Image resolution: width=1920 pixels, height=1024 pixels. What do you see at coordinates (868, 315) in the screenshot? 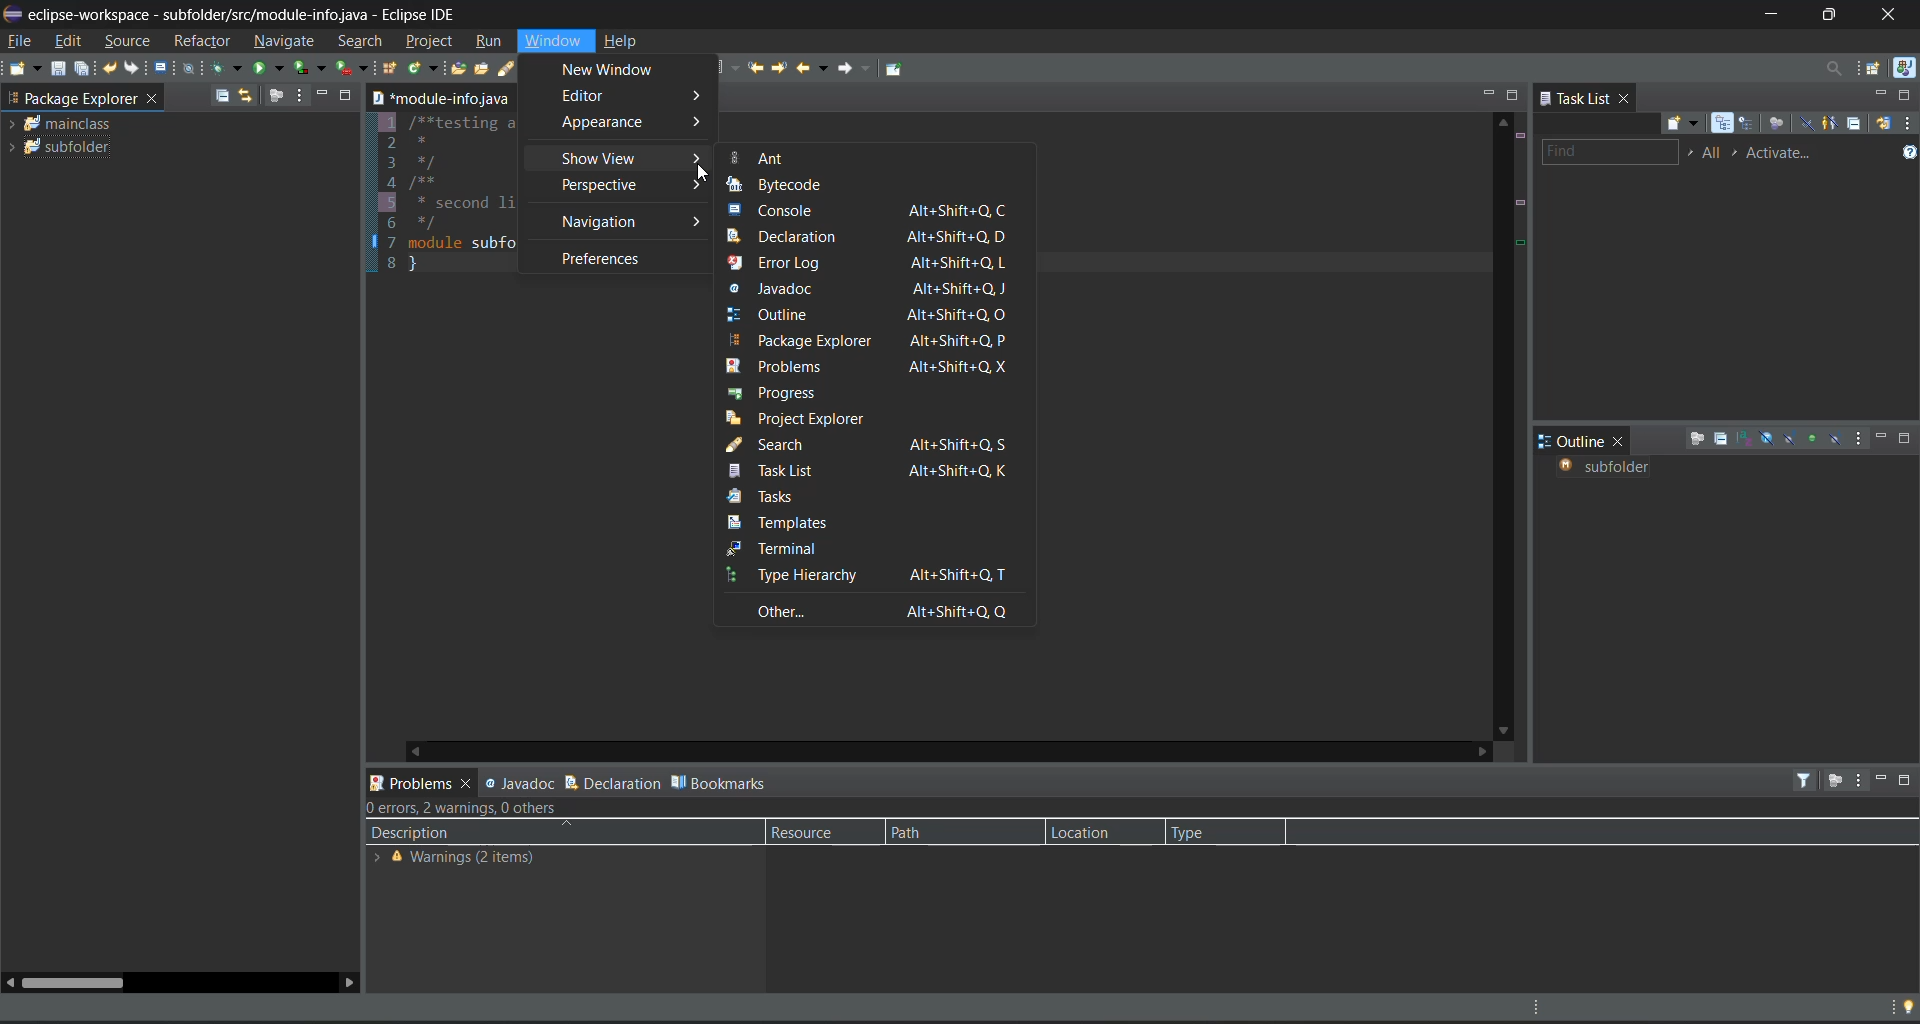
I see `outline` at bounding box center [868, 315].